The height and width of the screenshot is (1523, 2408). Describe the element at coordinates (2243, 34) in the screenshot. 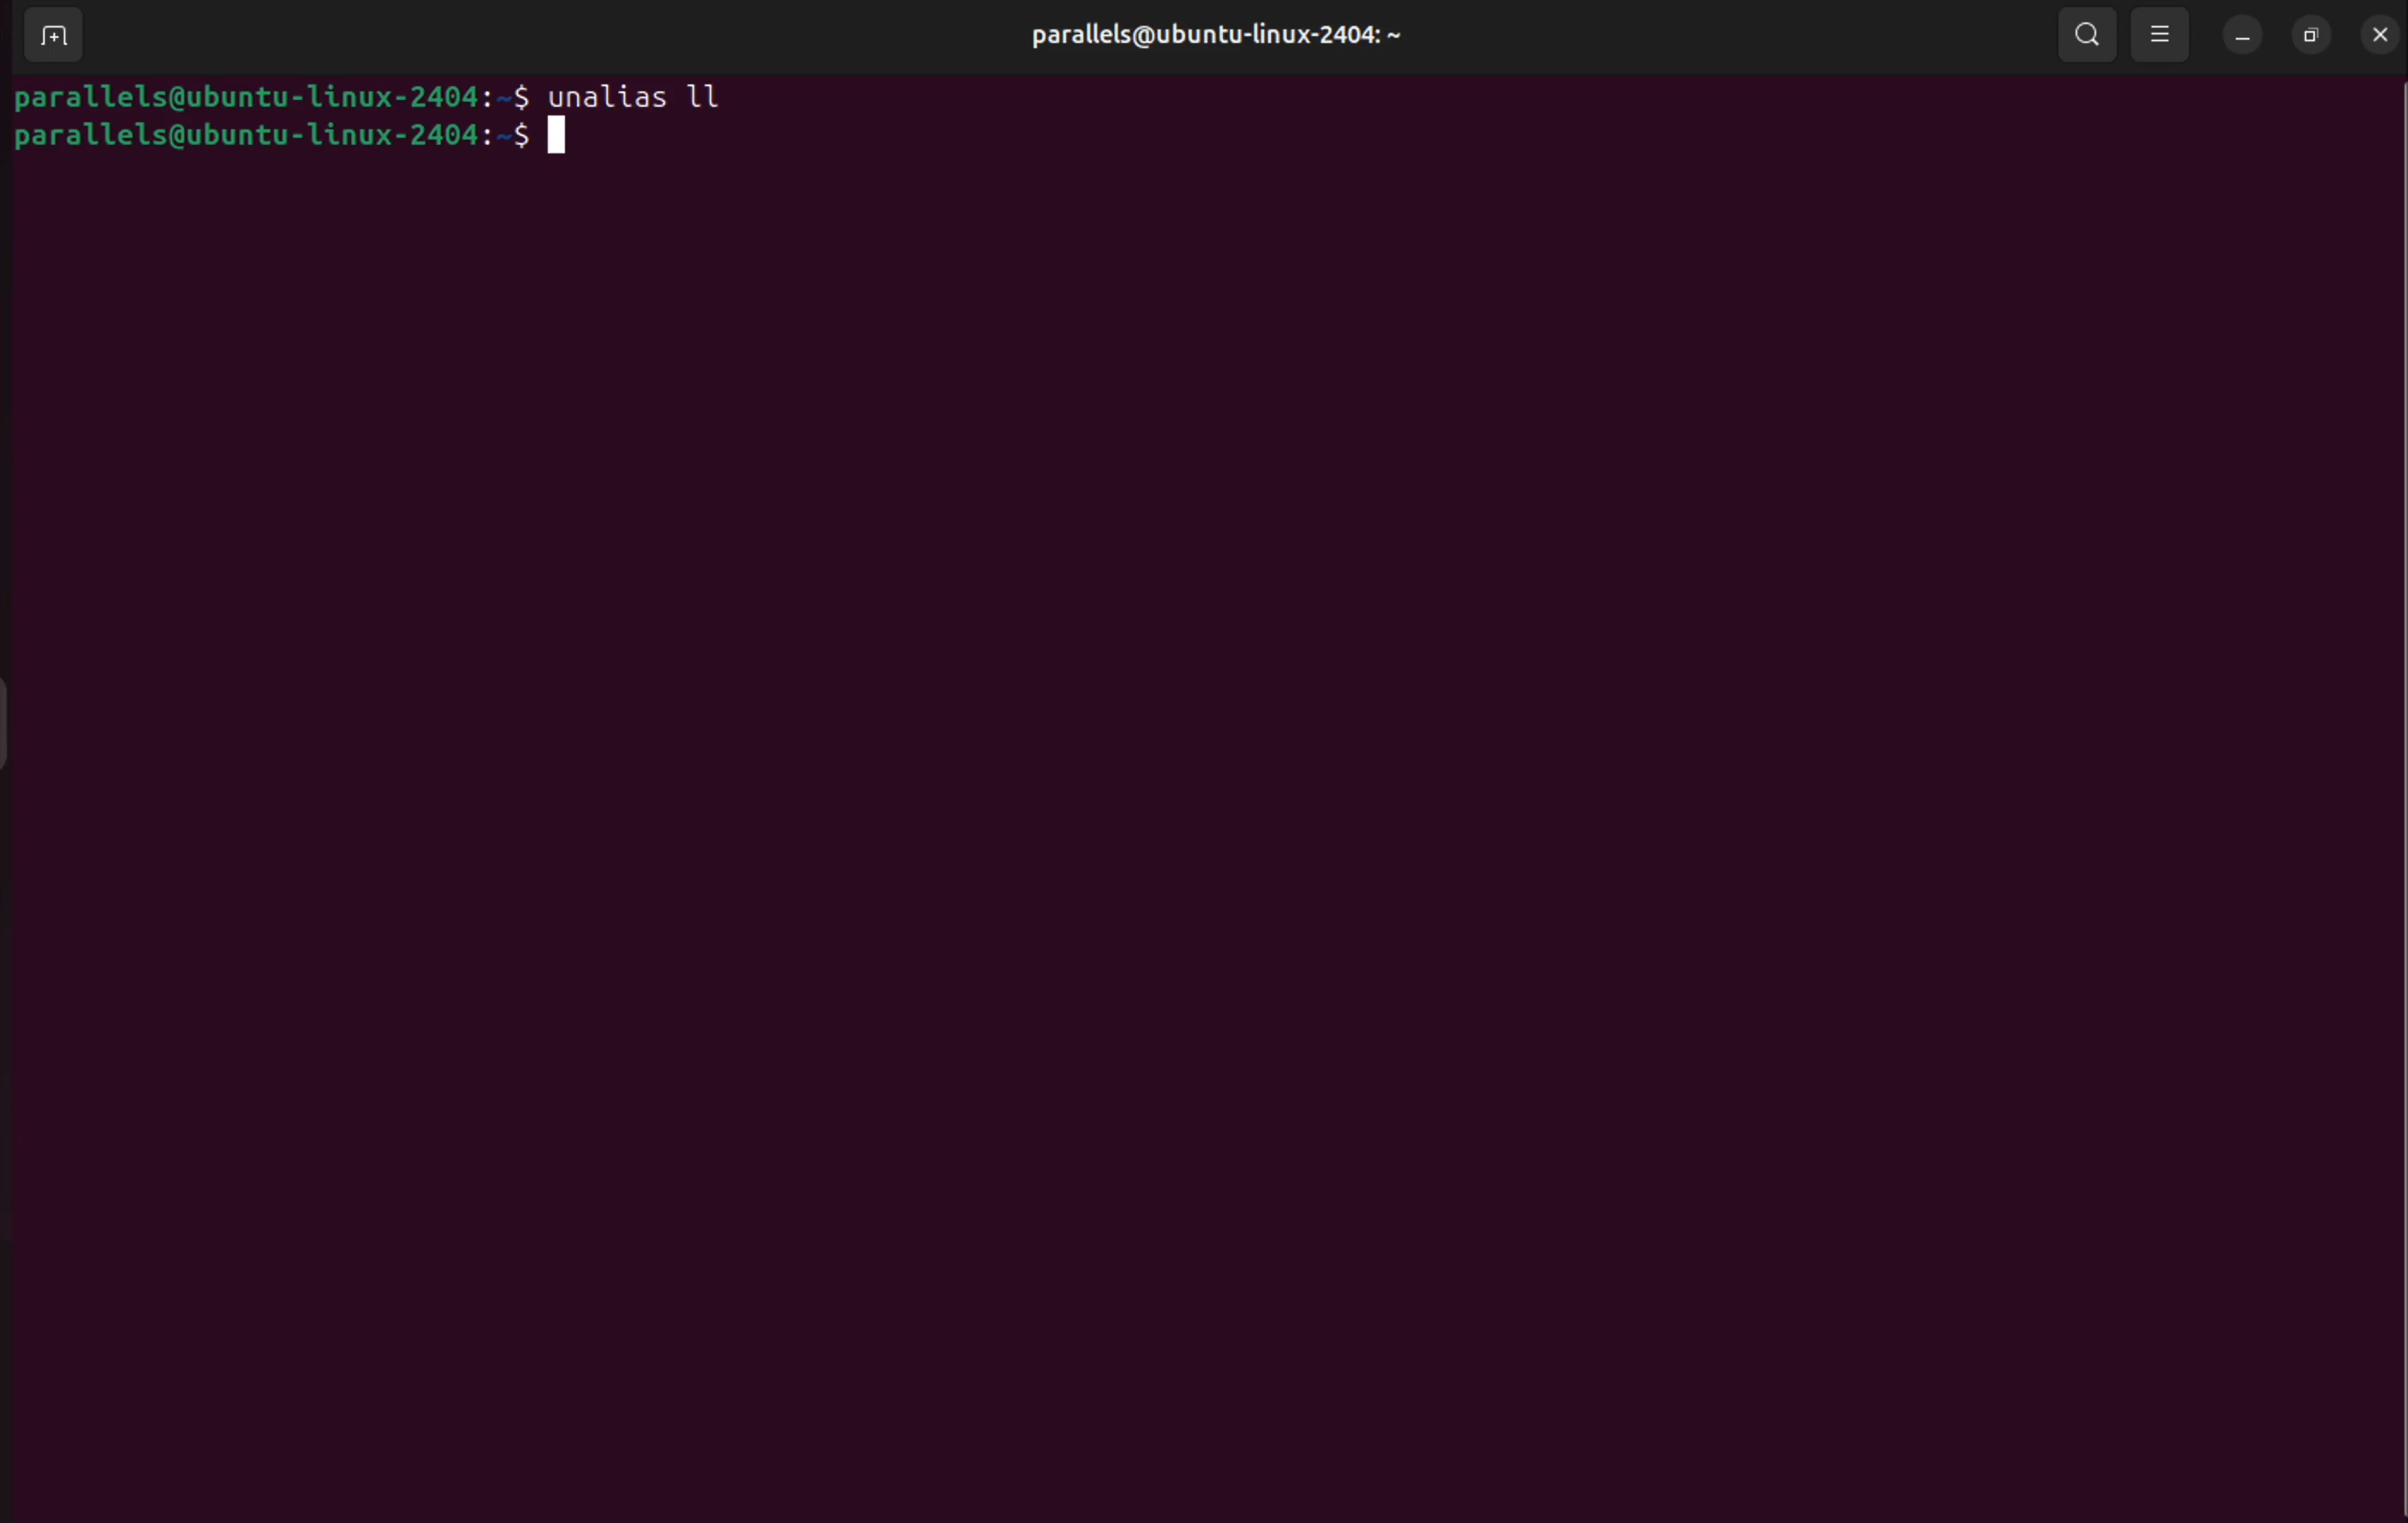

I see `minimize` at that location.